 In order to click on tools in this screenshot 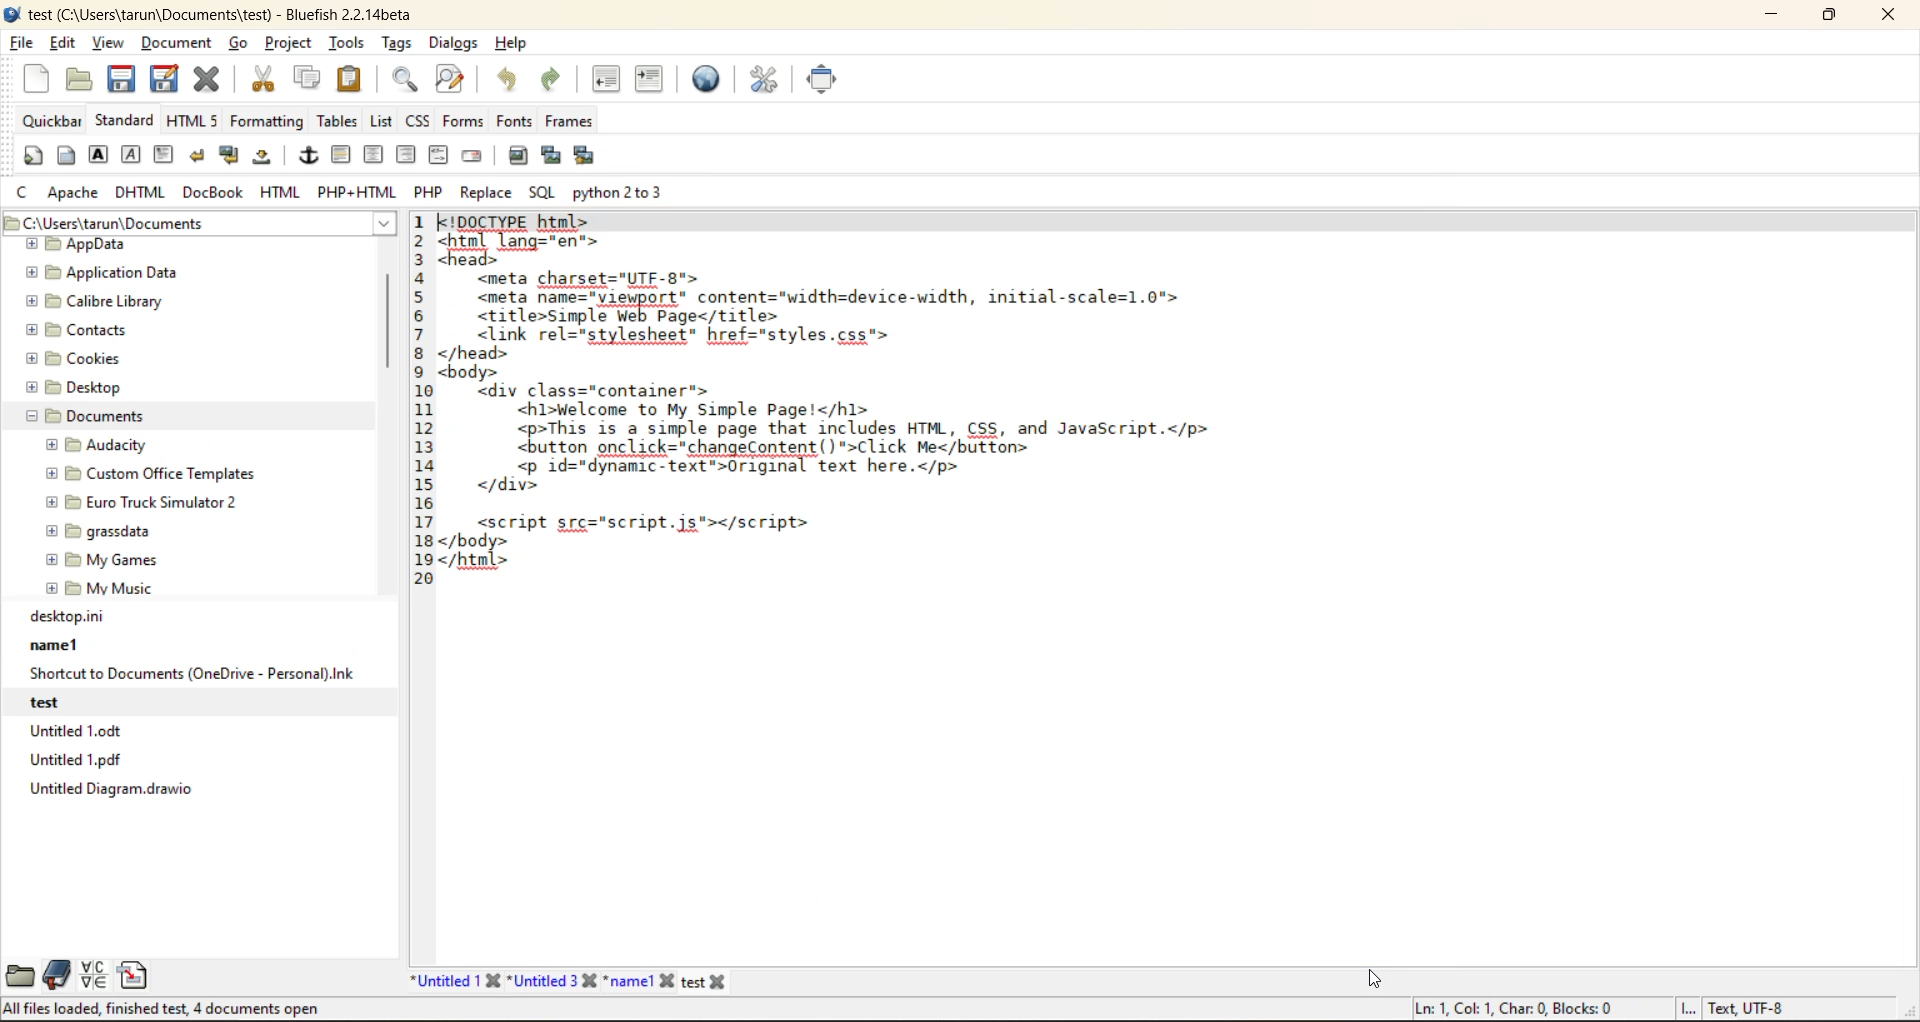, I will do `click(348, 42)`.